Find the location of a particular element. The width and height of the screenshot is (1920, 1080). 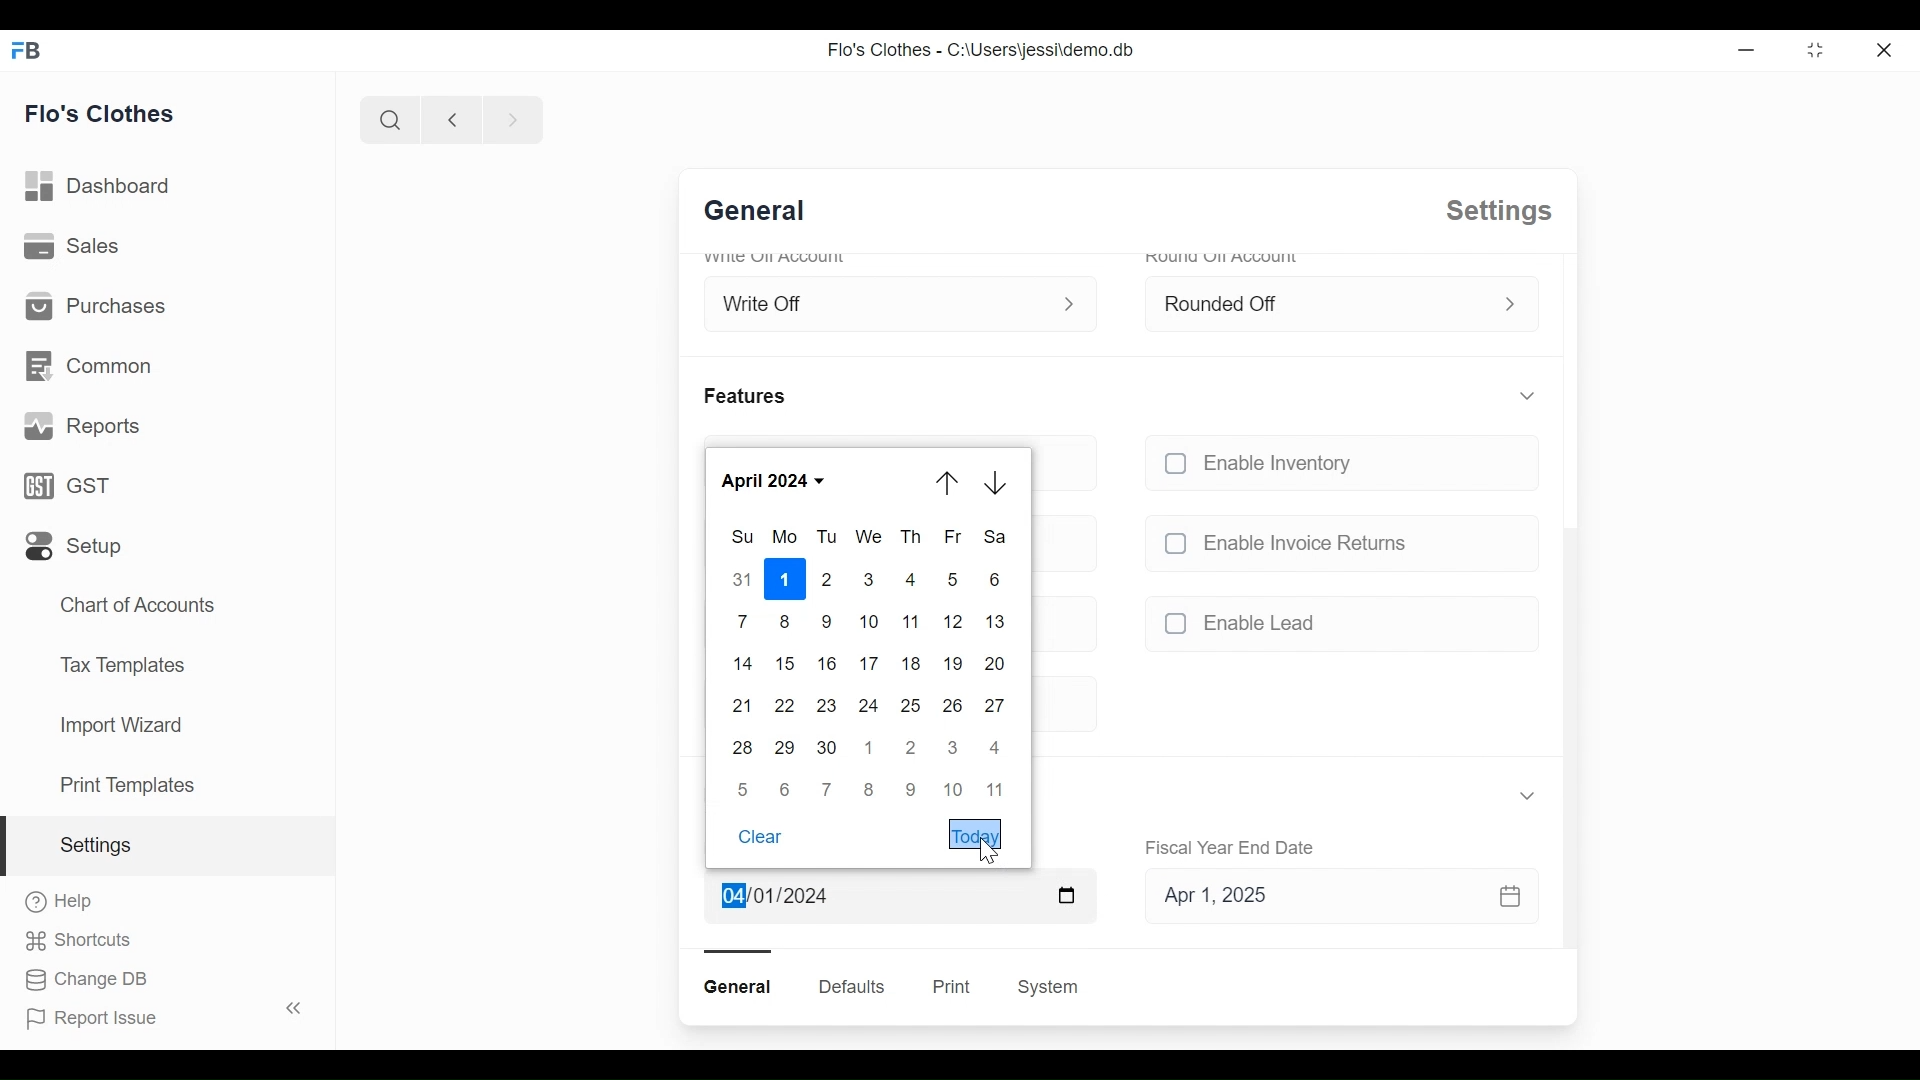

Shortcuts is located at coordinates (87, 941).